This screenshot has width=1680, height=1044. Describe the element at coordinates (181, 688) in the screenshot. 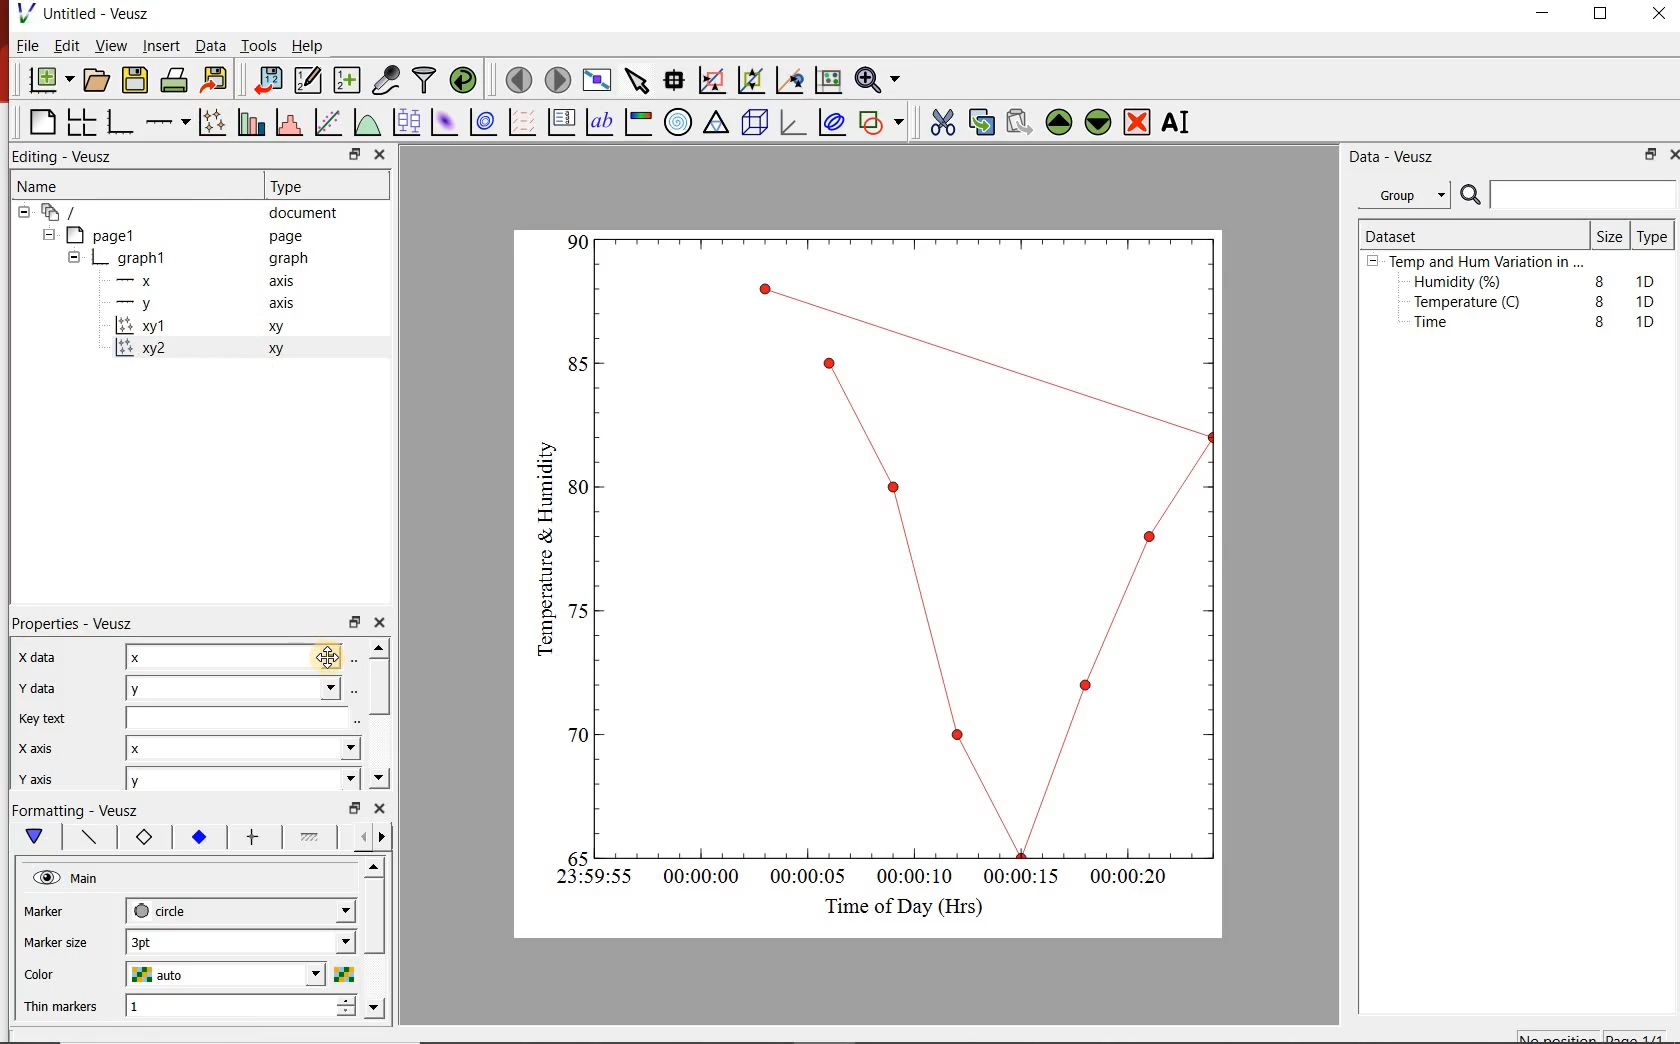

I see `y` at that location.